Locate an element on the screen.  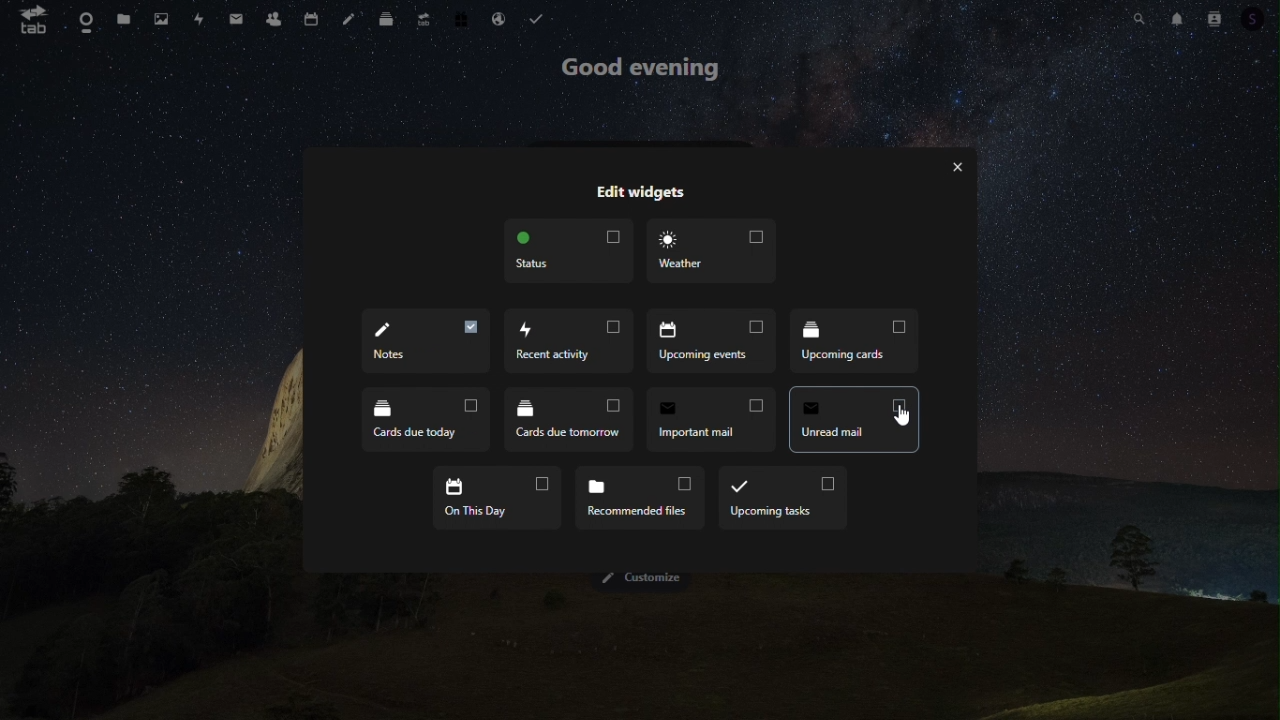
upcoming tasks is located at coordinates (775, 499).